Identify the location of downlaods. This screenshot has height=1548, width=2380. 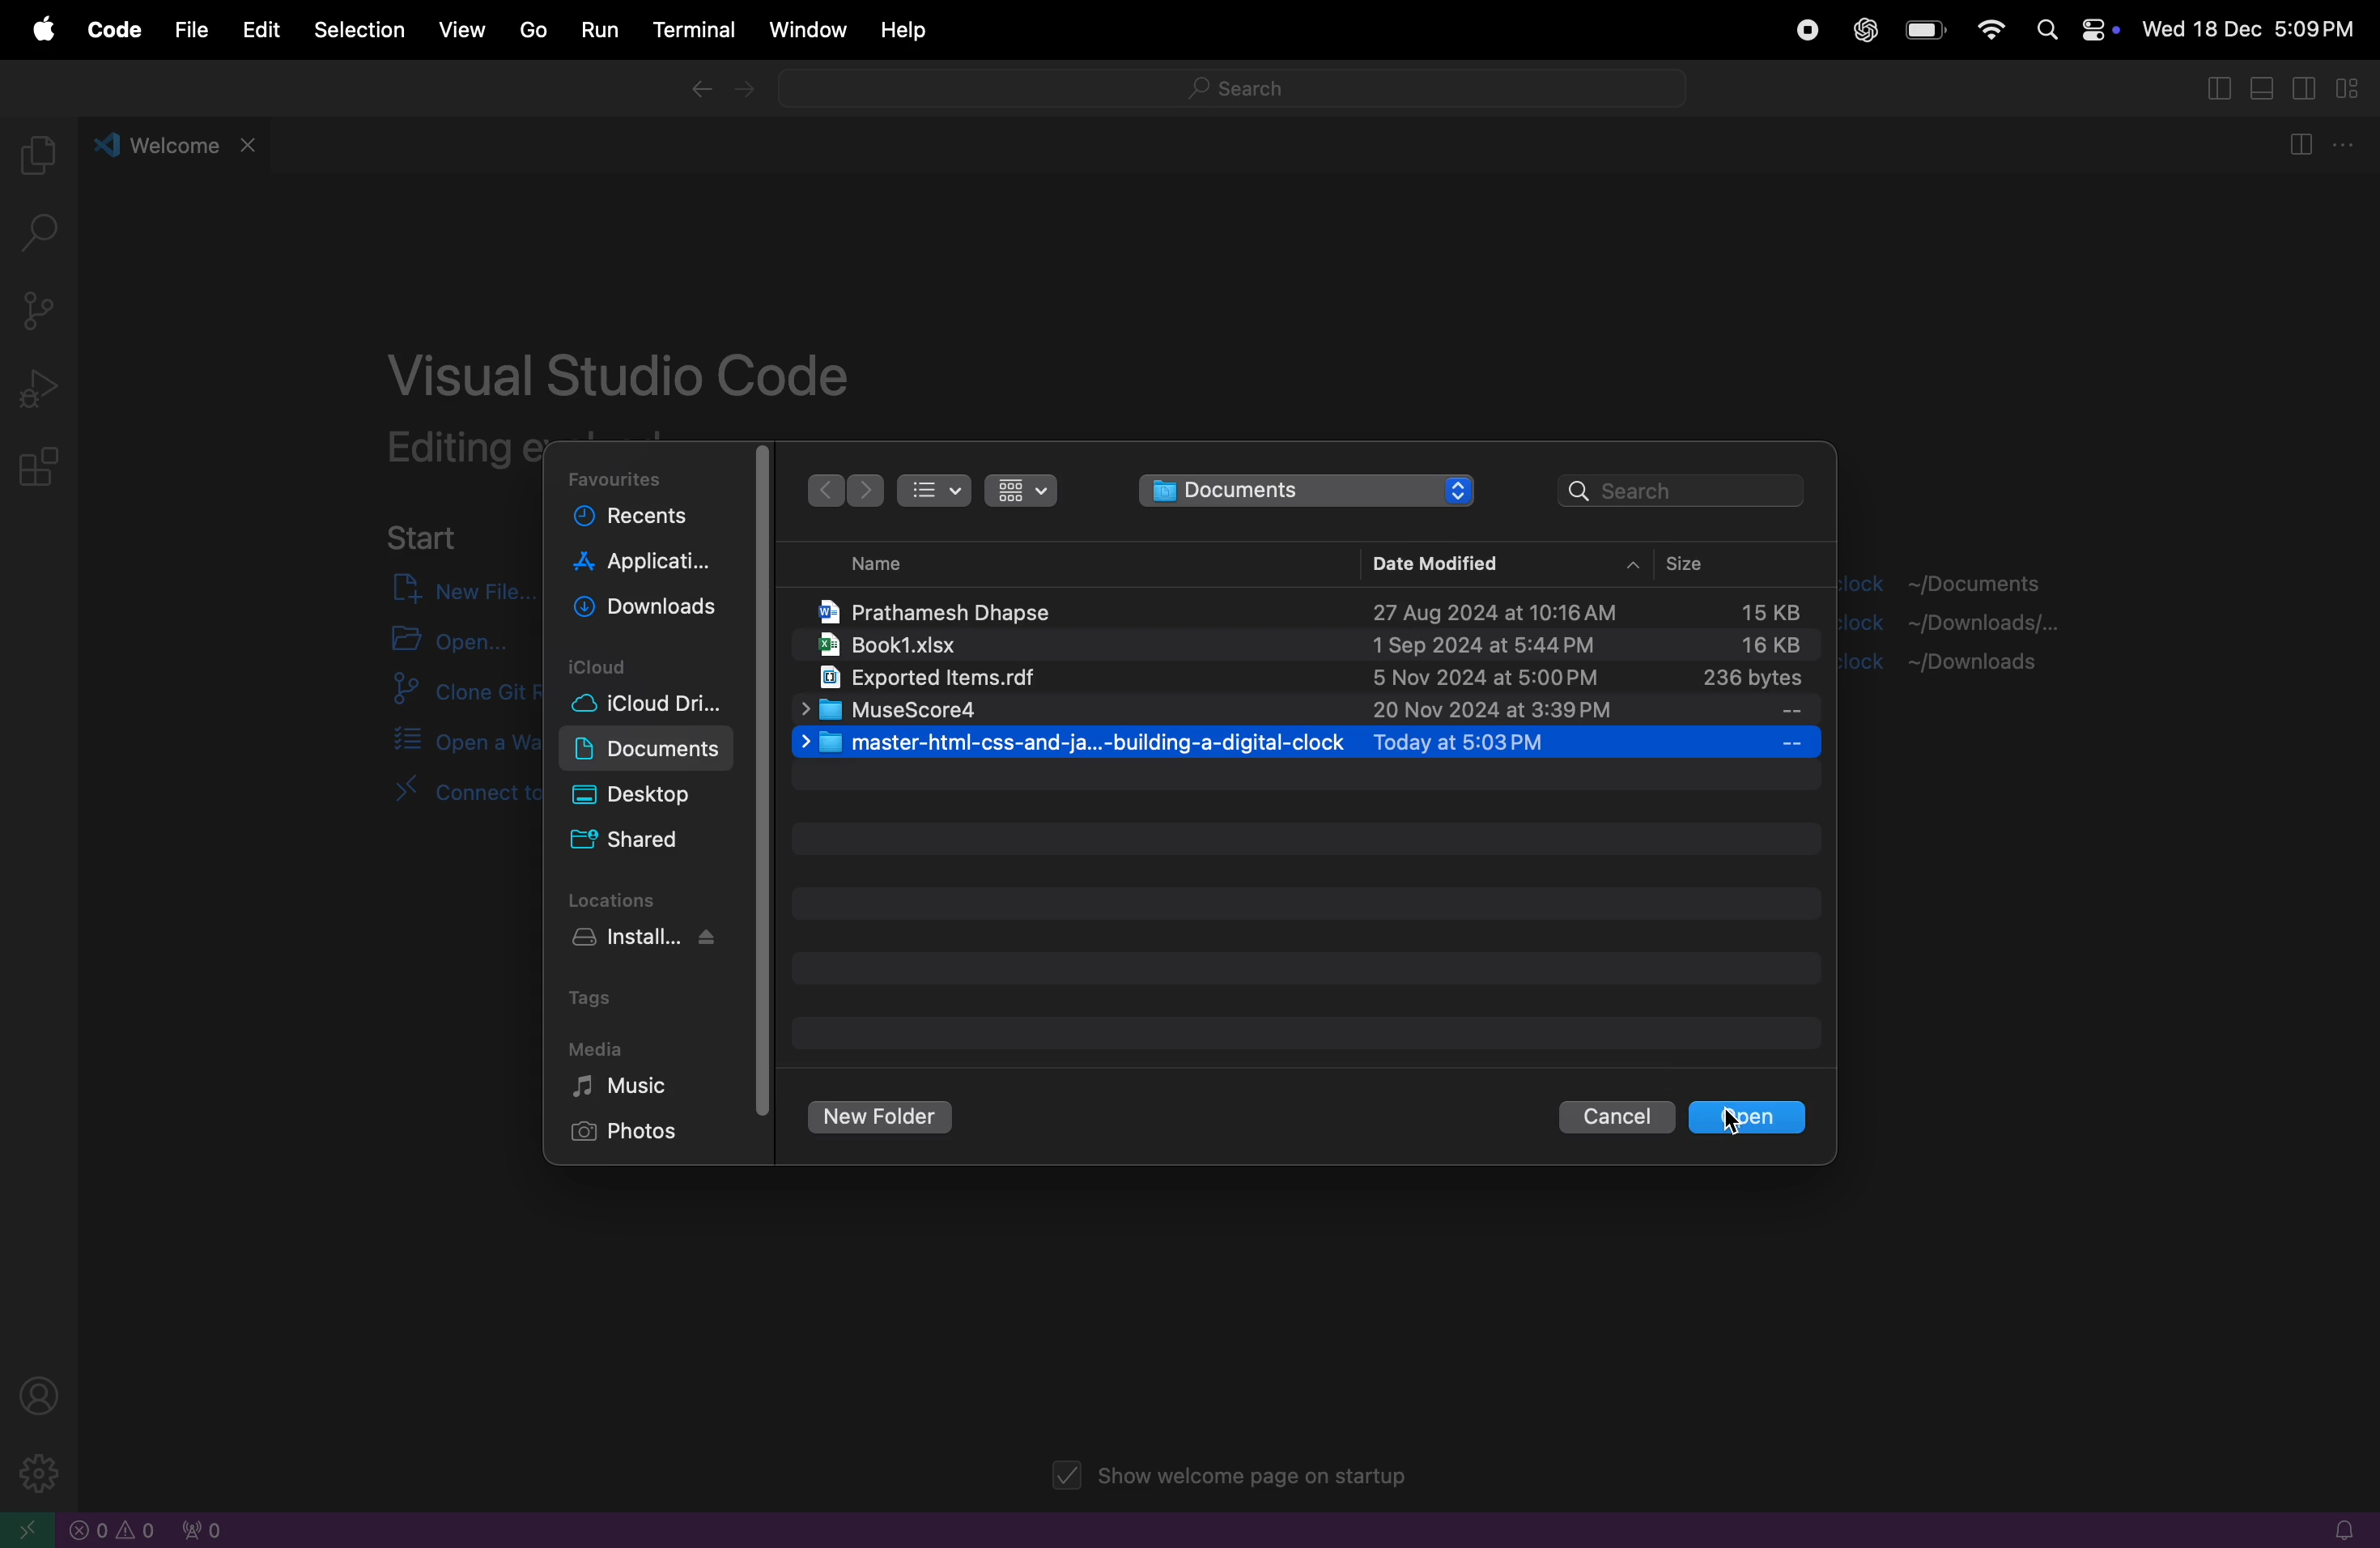
(651, 611).